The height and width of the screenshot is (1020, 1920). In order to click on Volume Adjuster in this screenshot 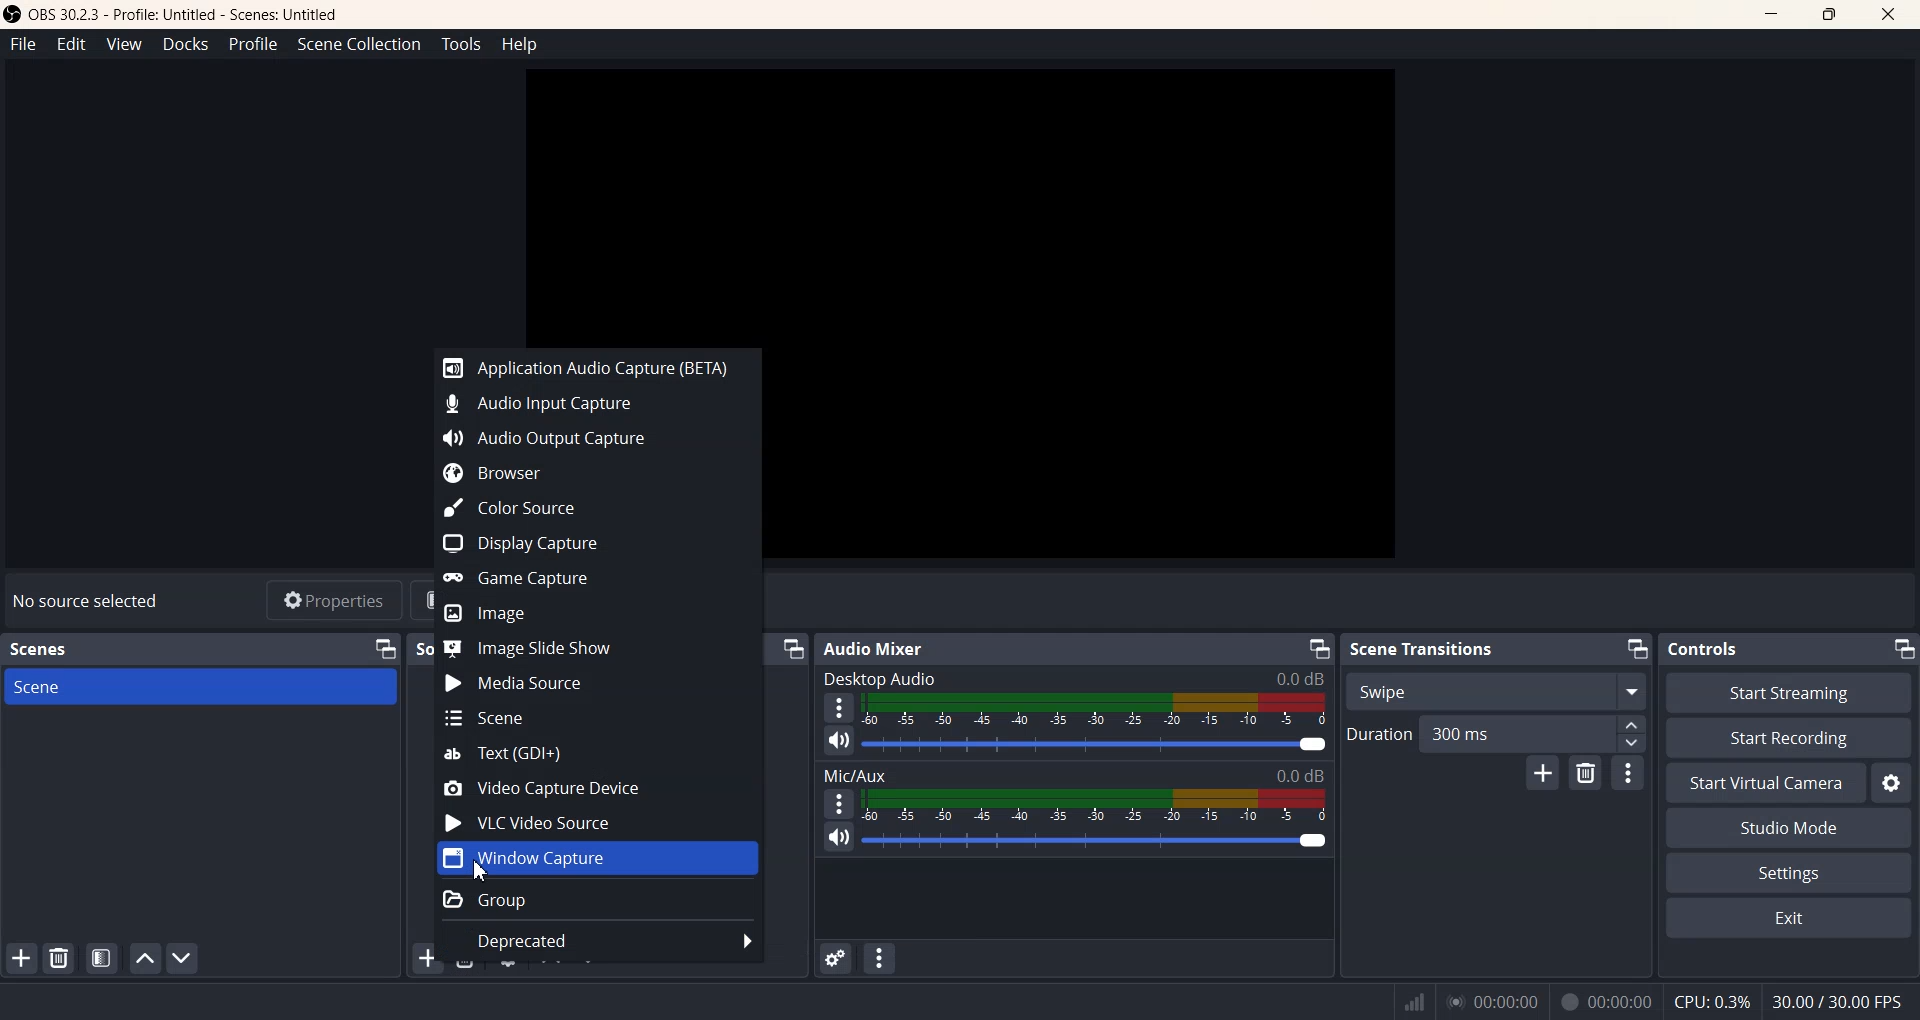, I will do `click(1095, 840)`.